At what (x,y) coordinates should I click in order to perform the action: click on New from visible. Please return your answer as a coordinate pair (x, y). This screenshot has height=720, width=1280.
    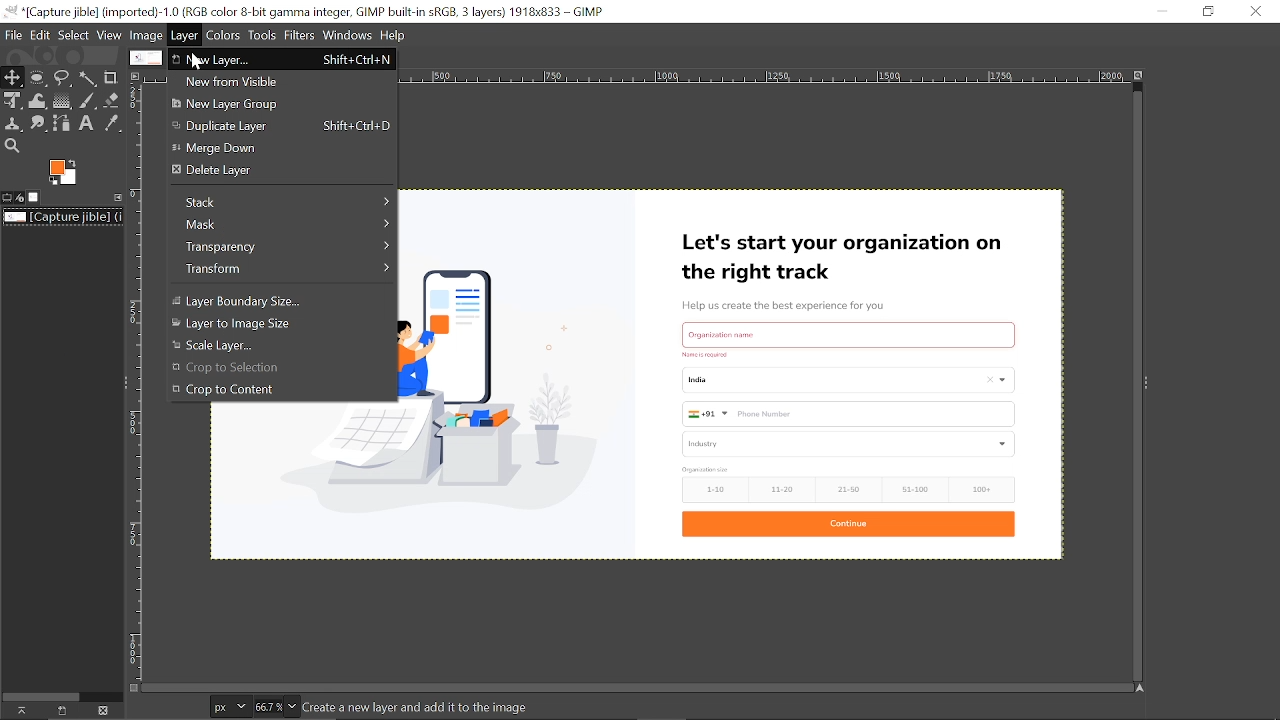
    Looking at the image, I should click on (278, 81).